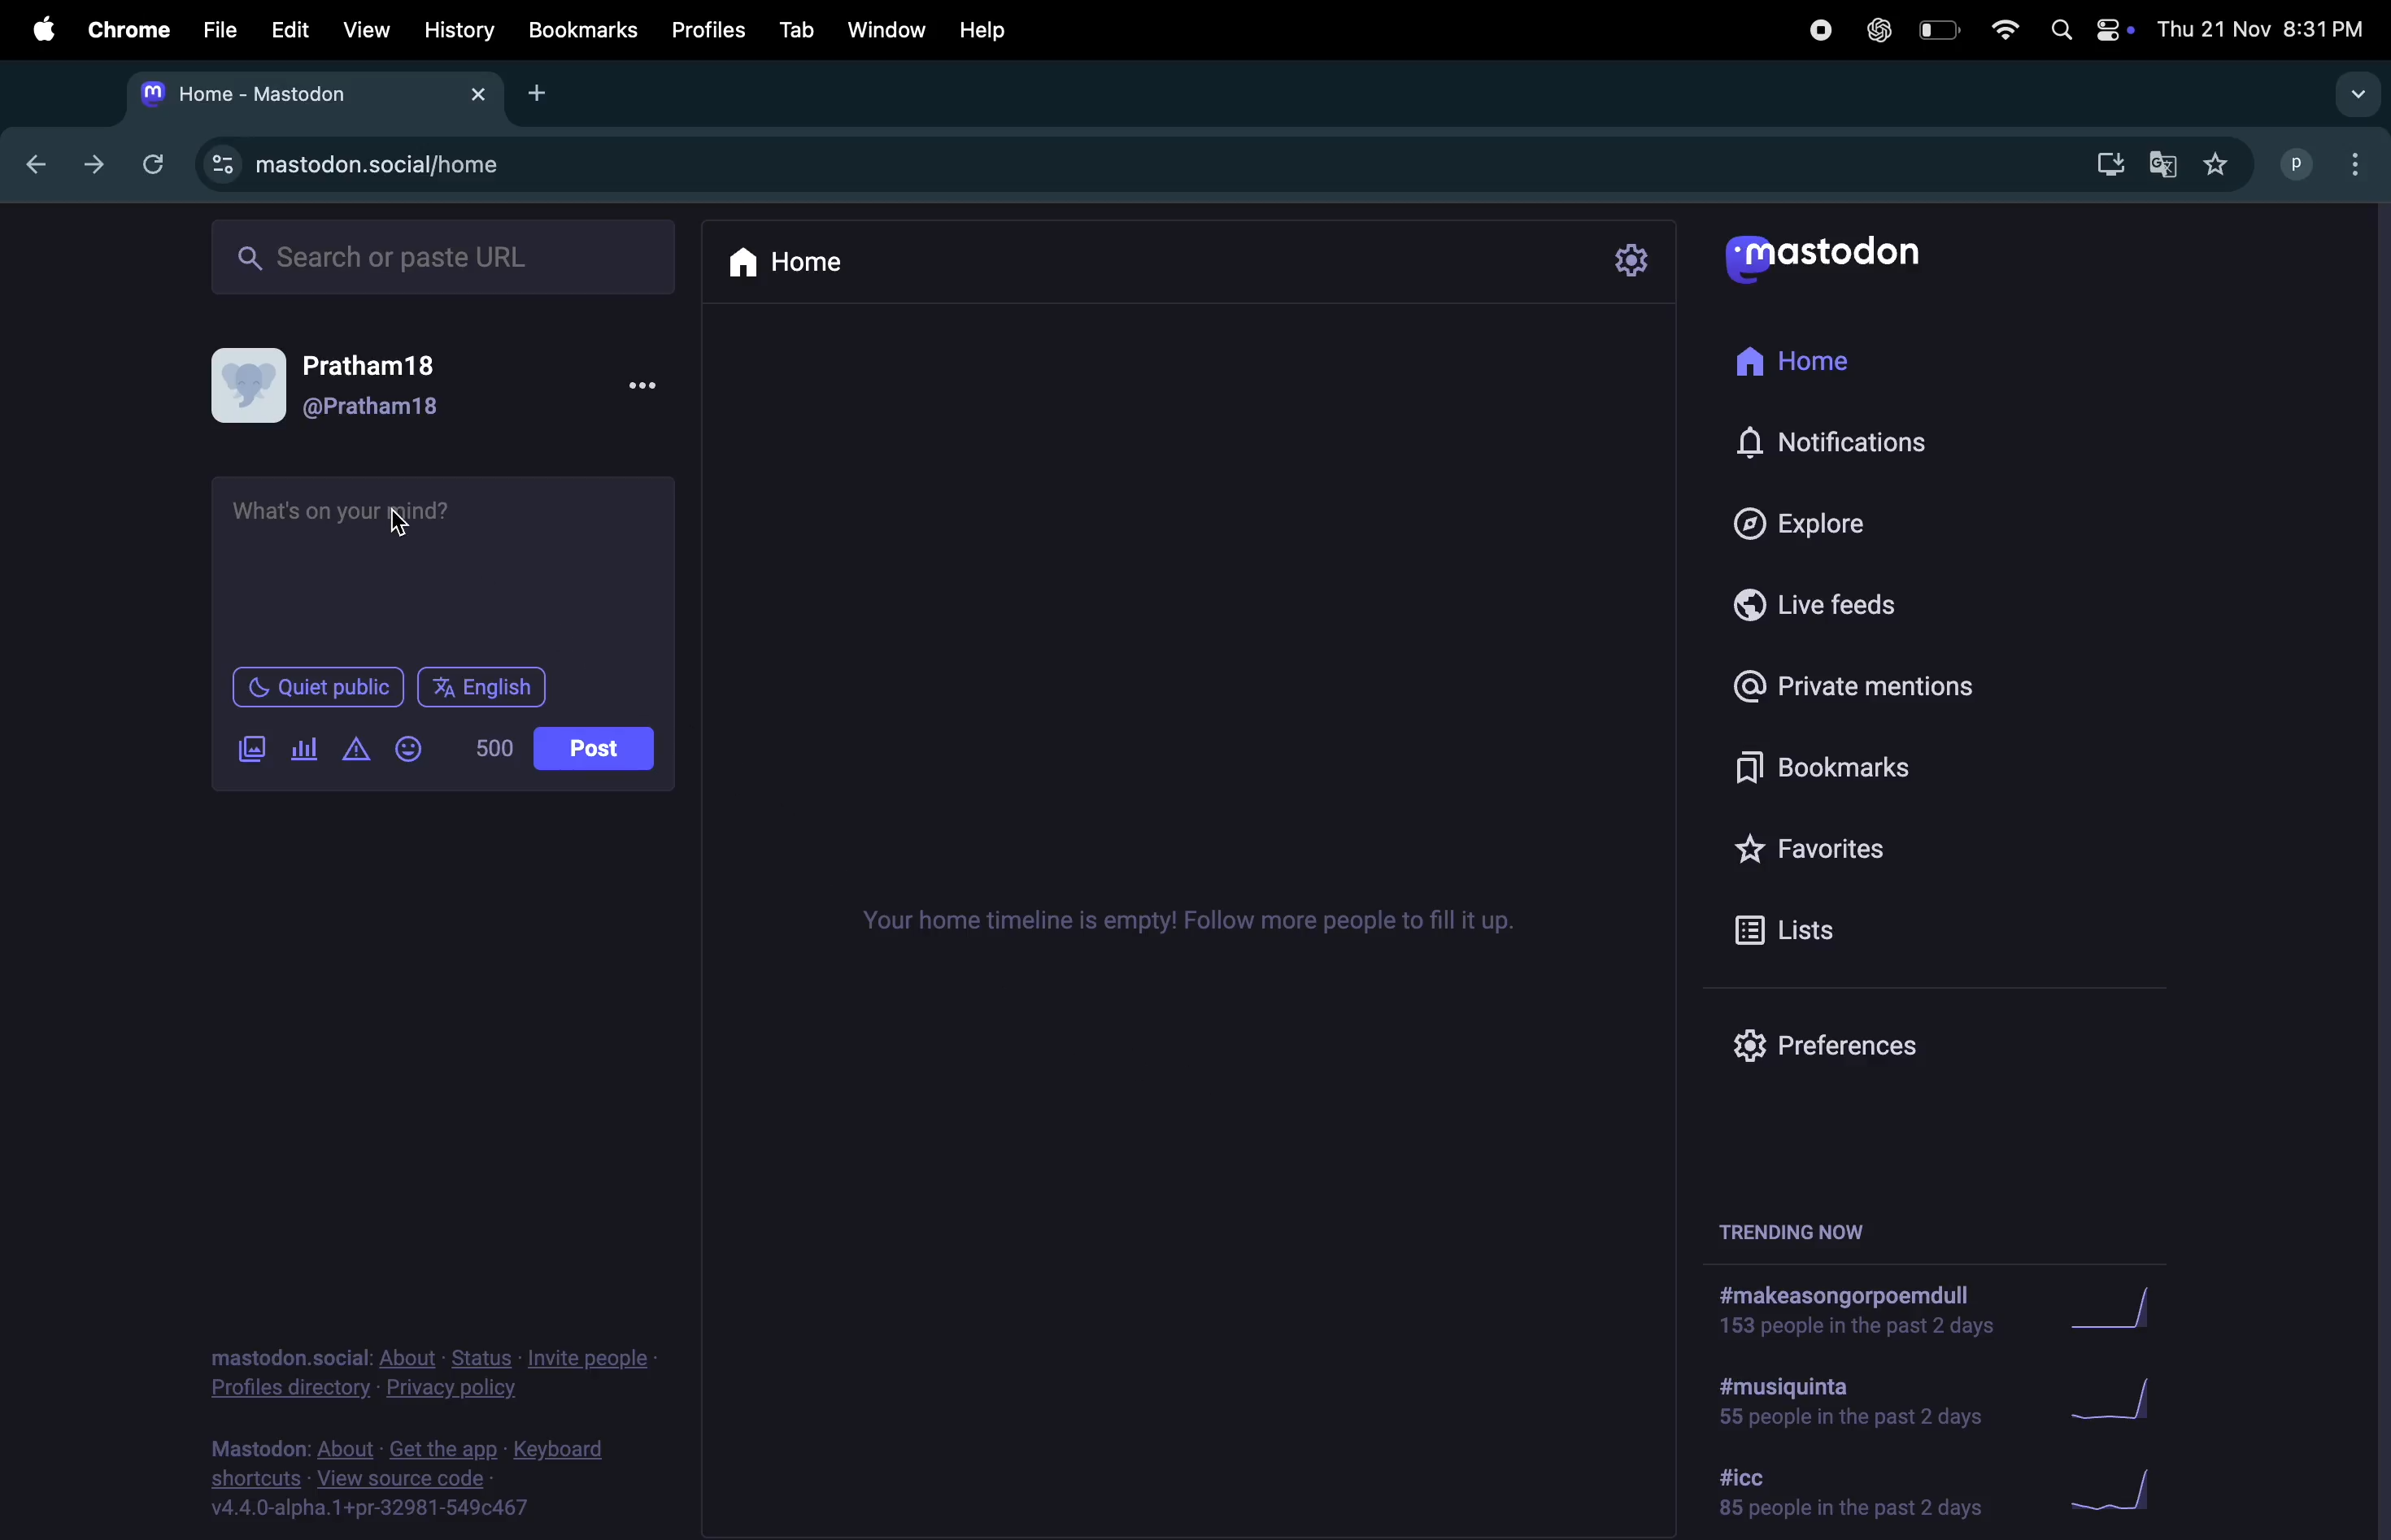  Describe the element at coordinates (304, 747) in the screenshot. I see `add poll` at that location.